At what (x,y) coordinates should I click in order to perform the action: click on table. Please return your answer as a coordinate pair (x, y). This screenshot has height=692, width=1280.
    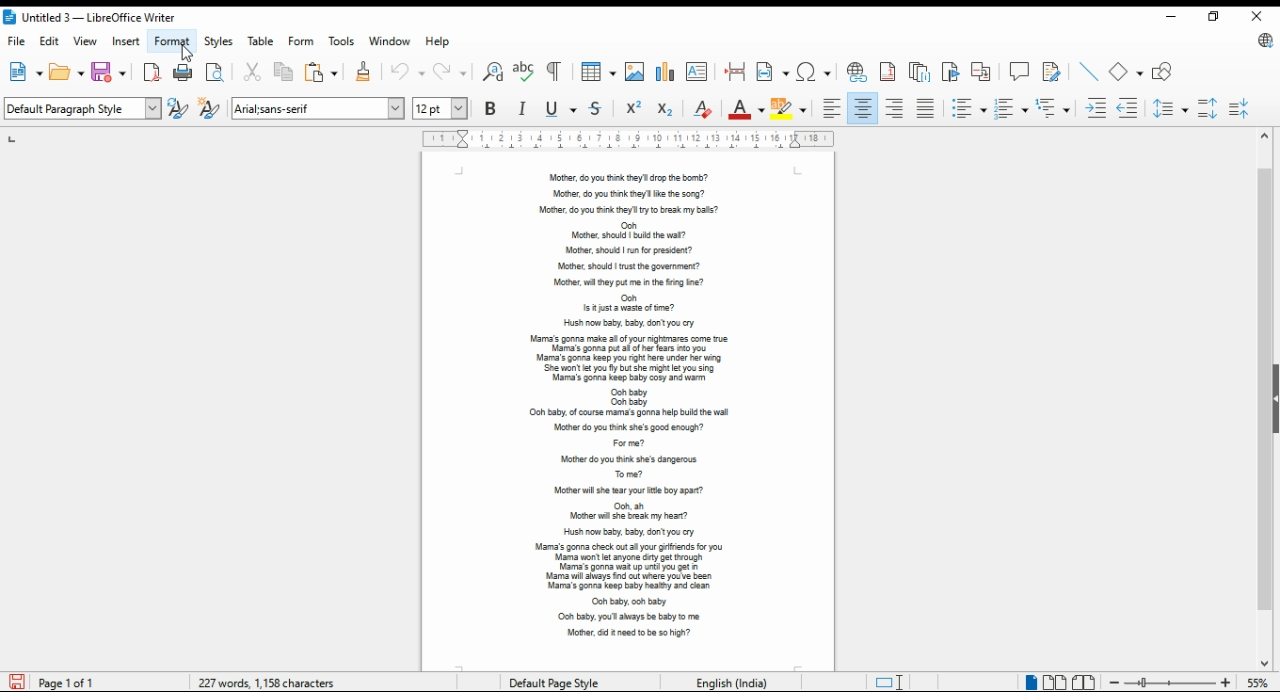
    Looking at the image, I should click on (263, 41).